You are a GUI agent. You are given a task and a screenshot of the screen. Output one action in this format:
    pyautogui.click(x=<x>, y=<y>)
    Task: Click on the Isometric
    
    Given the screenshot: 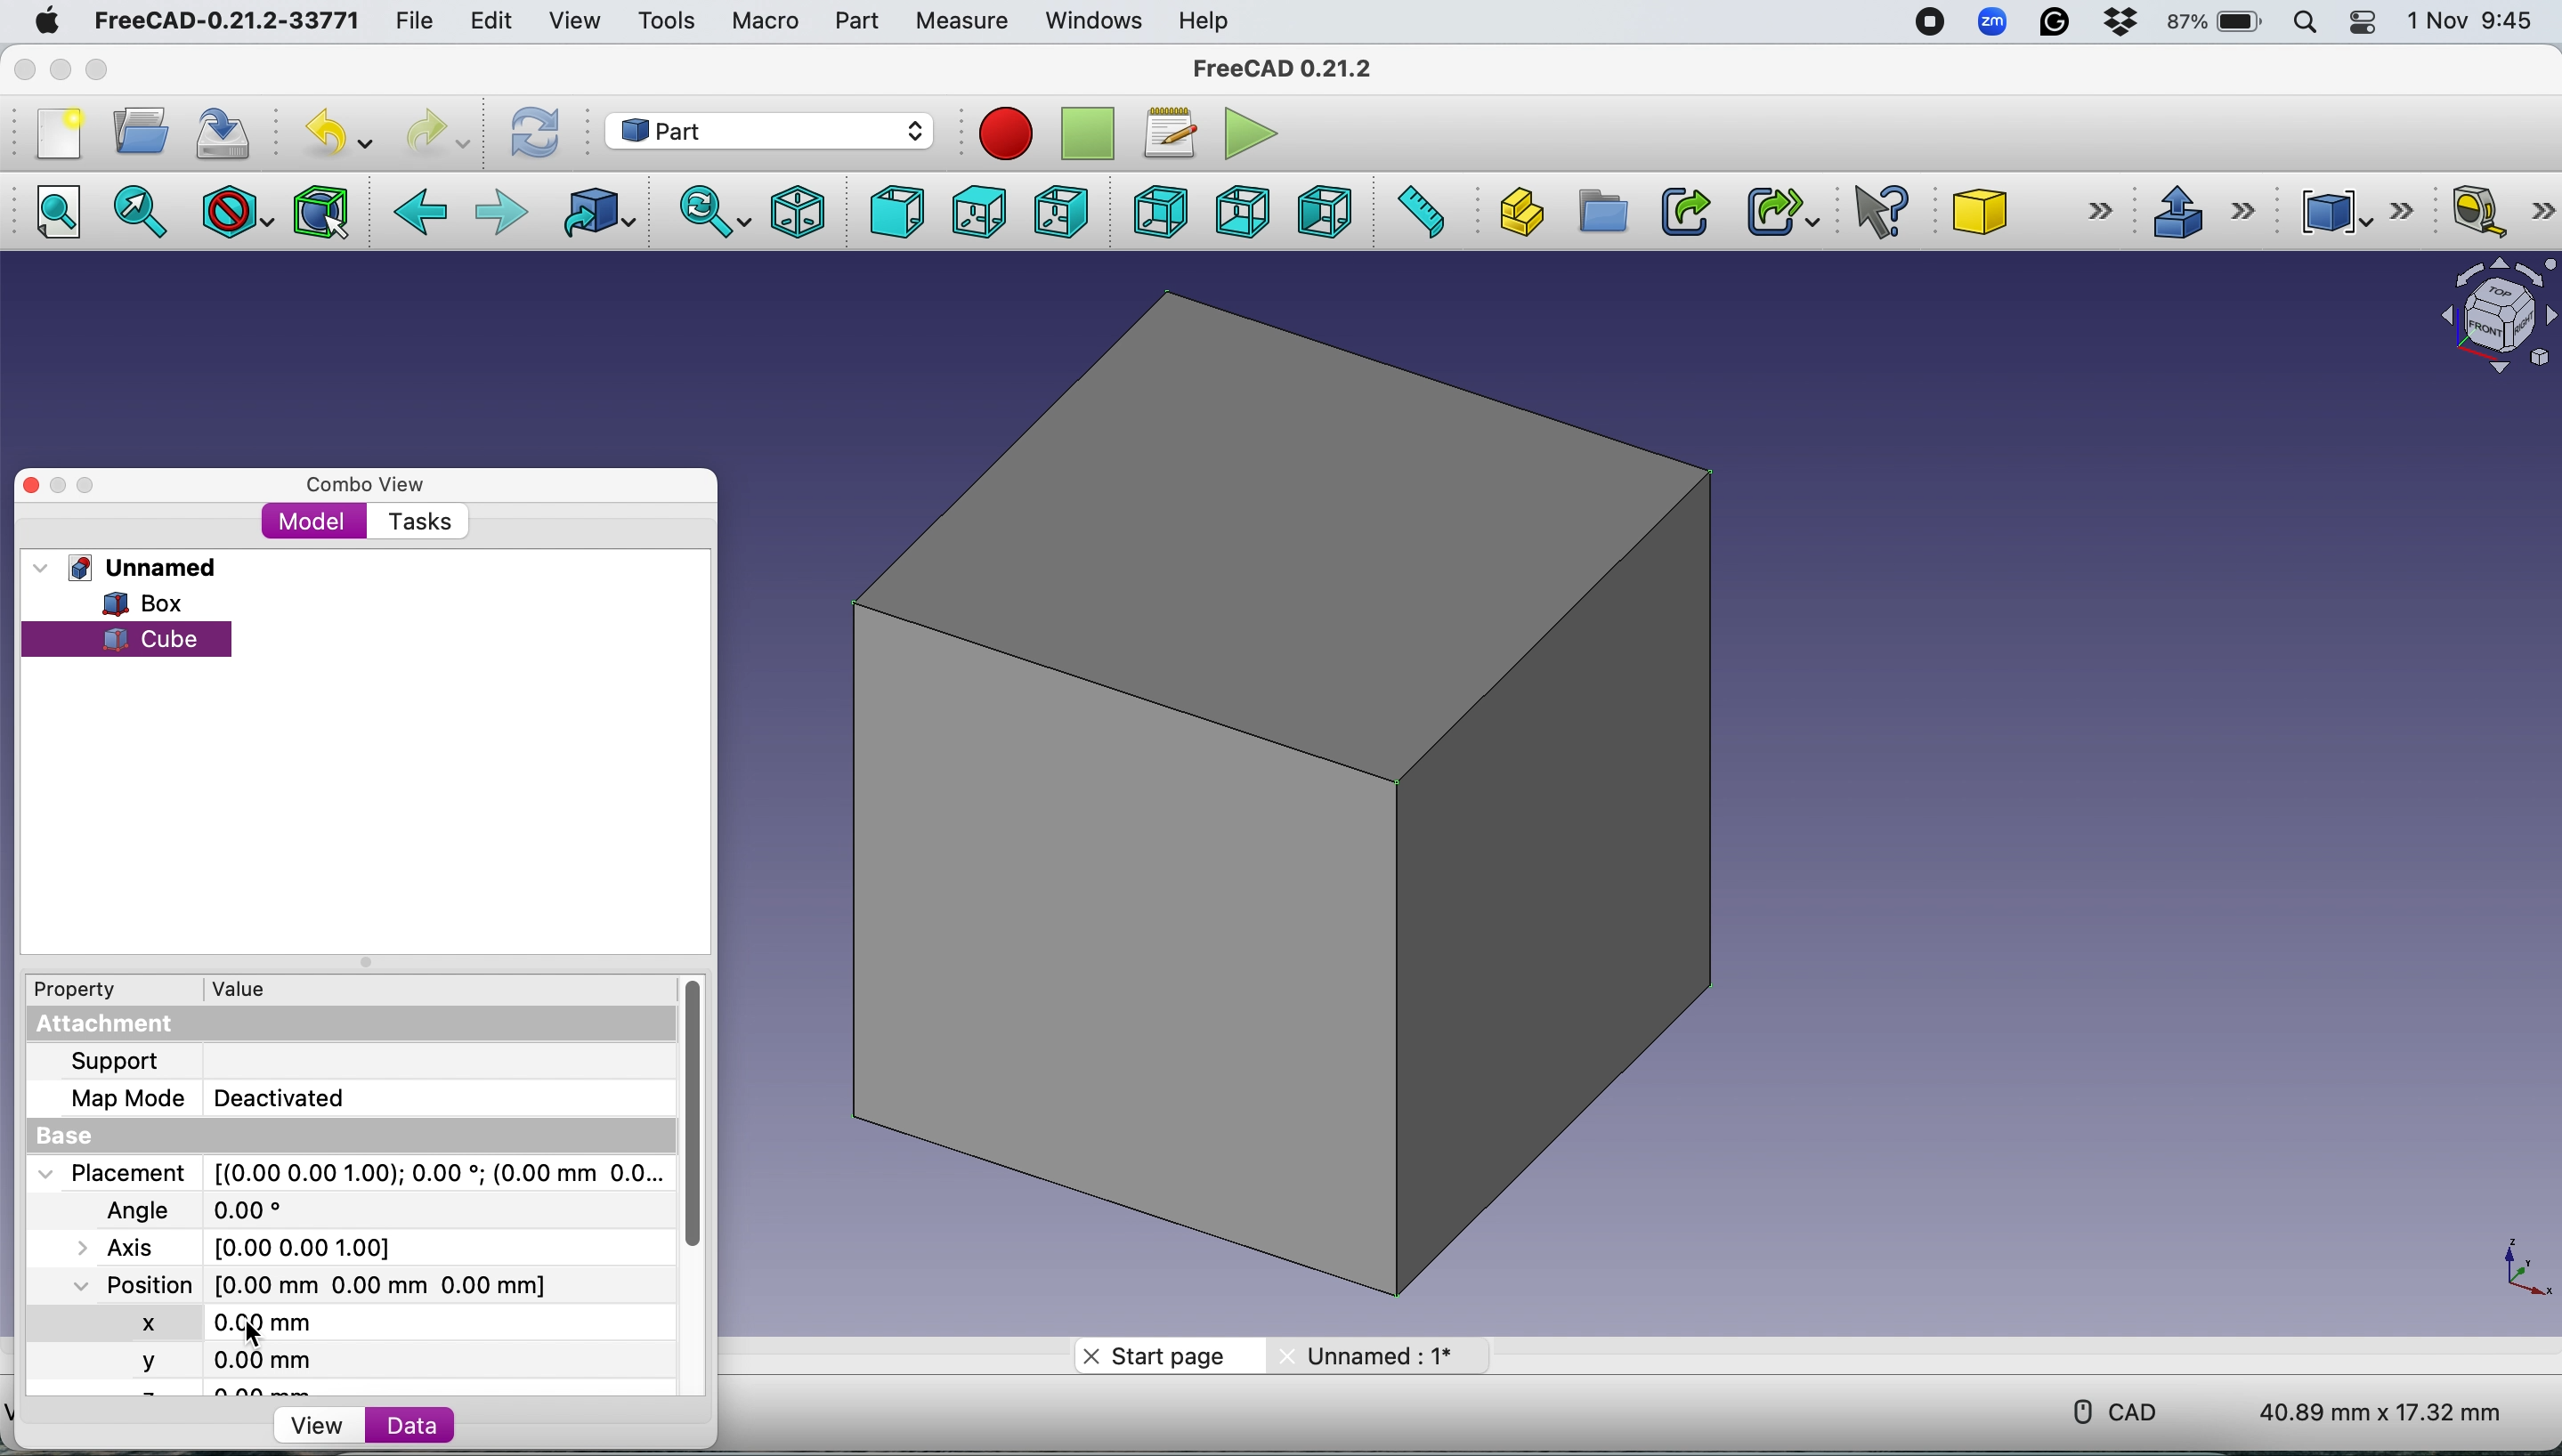 What is the action you would take?
    pyautogui.click(x=798, y=209)
    